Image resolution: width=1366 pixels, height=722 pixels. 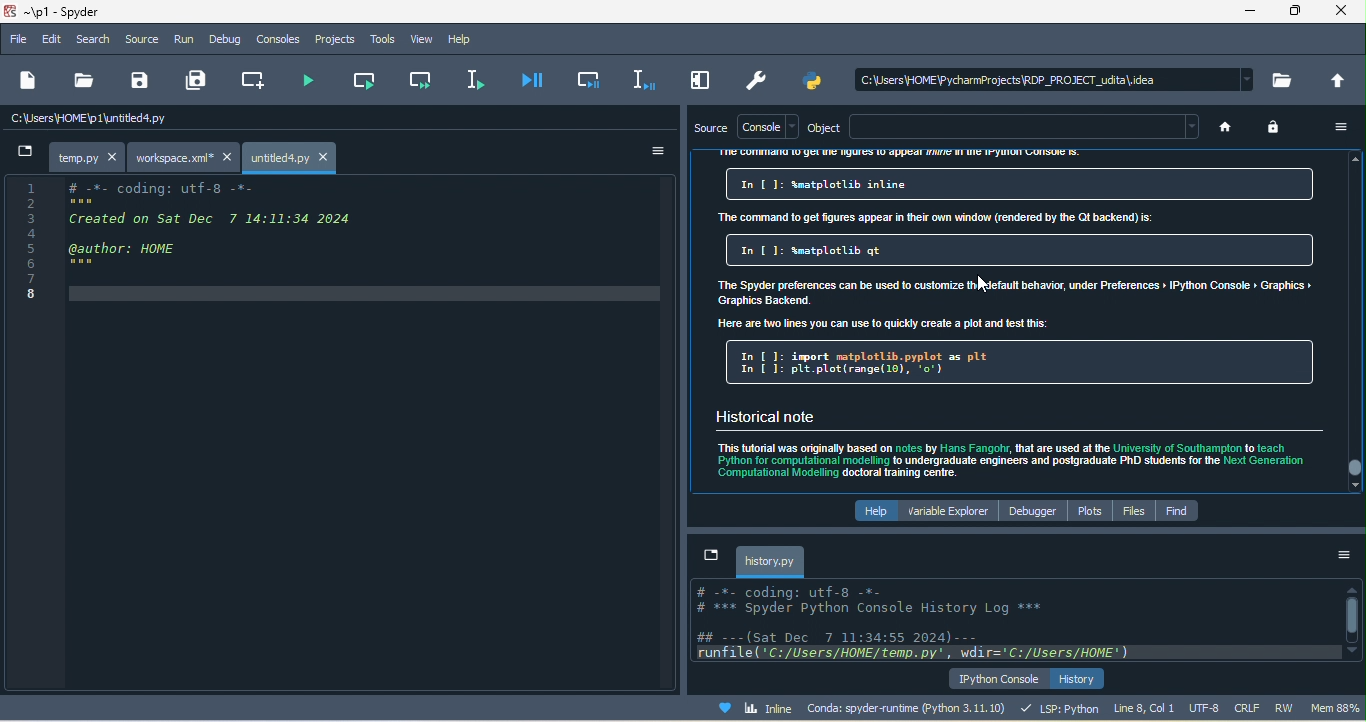 What do you see at coordinates (279, 40) in the screenshot?
I see `consoles` at bounding box center [279, 40].